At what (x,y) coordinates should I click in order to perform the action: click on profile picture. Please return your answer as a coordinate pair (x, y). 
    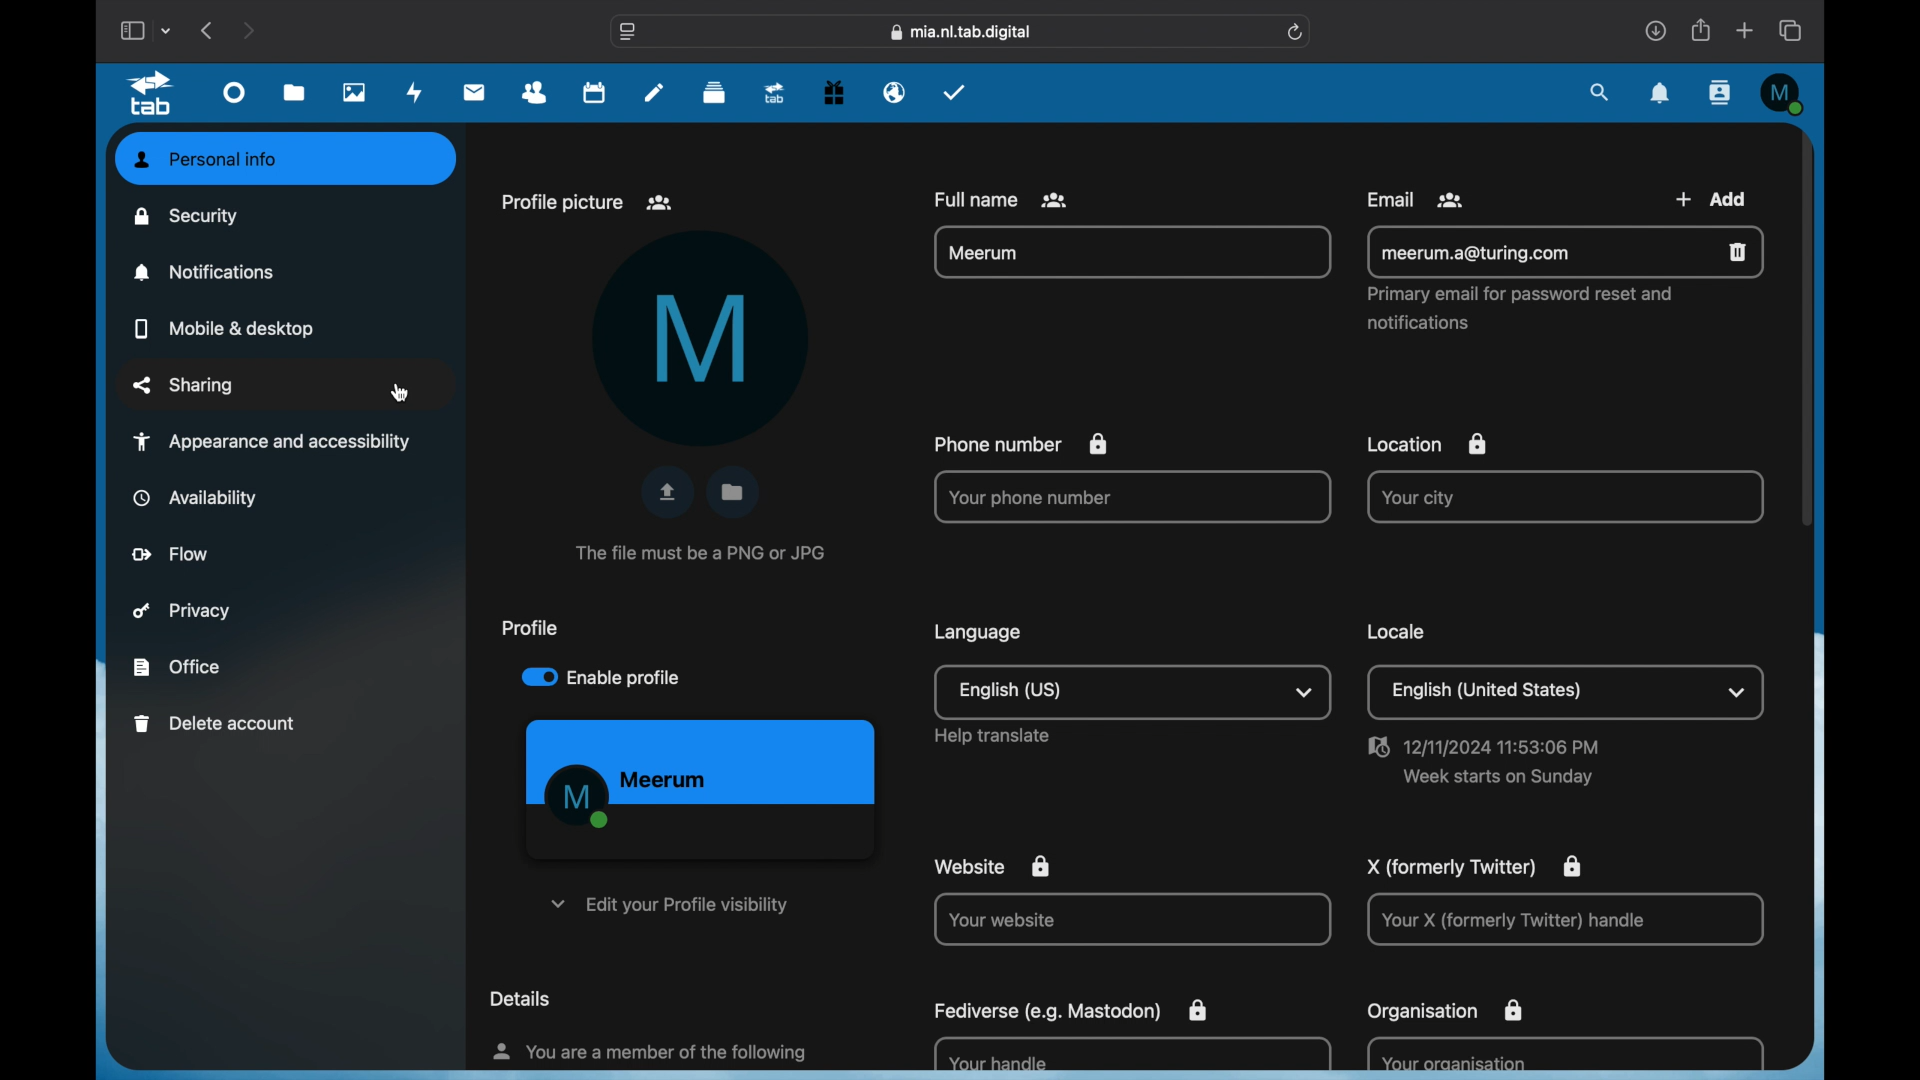
    Looking at the image, I should click on (584, 202).